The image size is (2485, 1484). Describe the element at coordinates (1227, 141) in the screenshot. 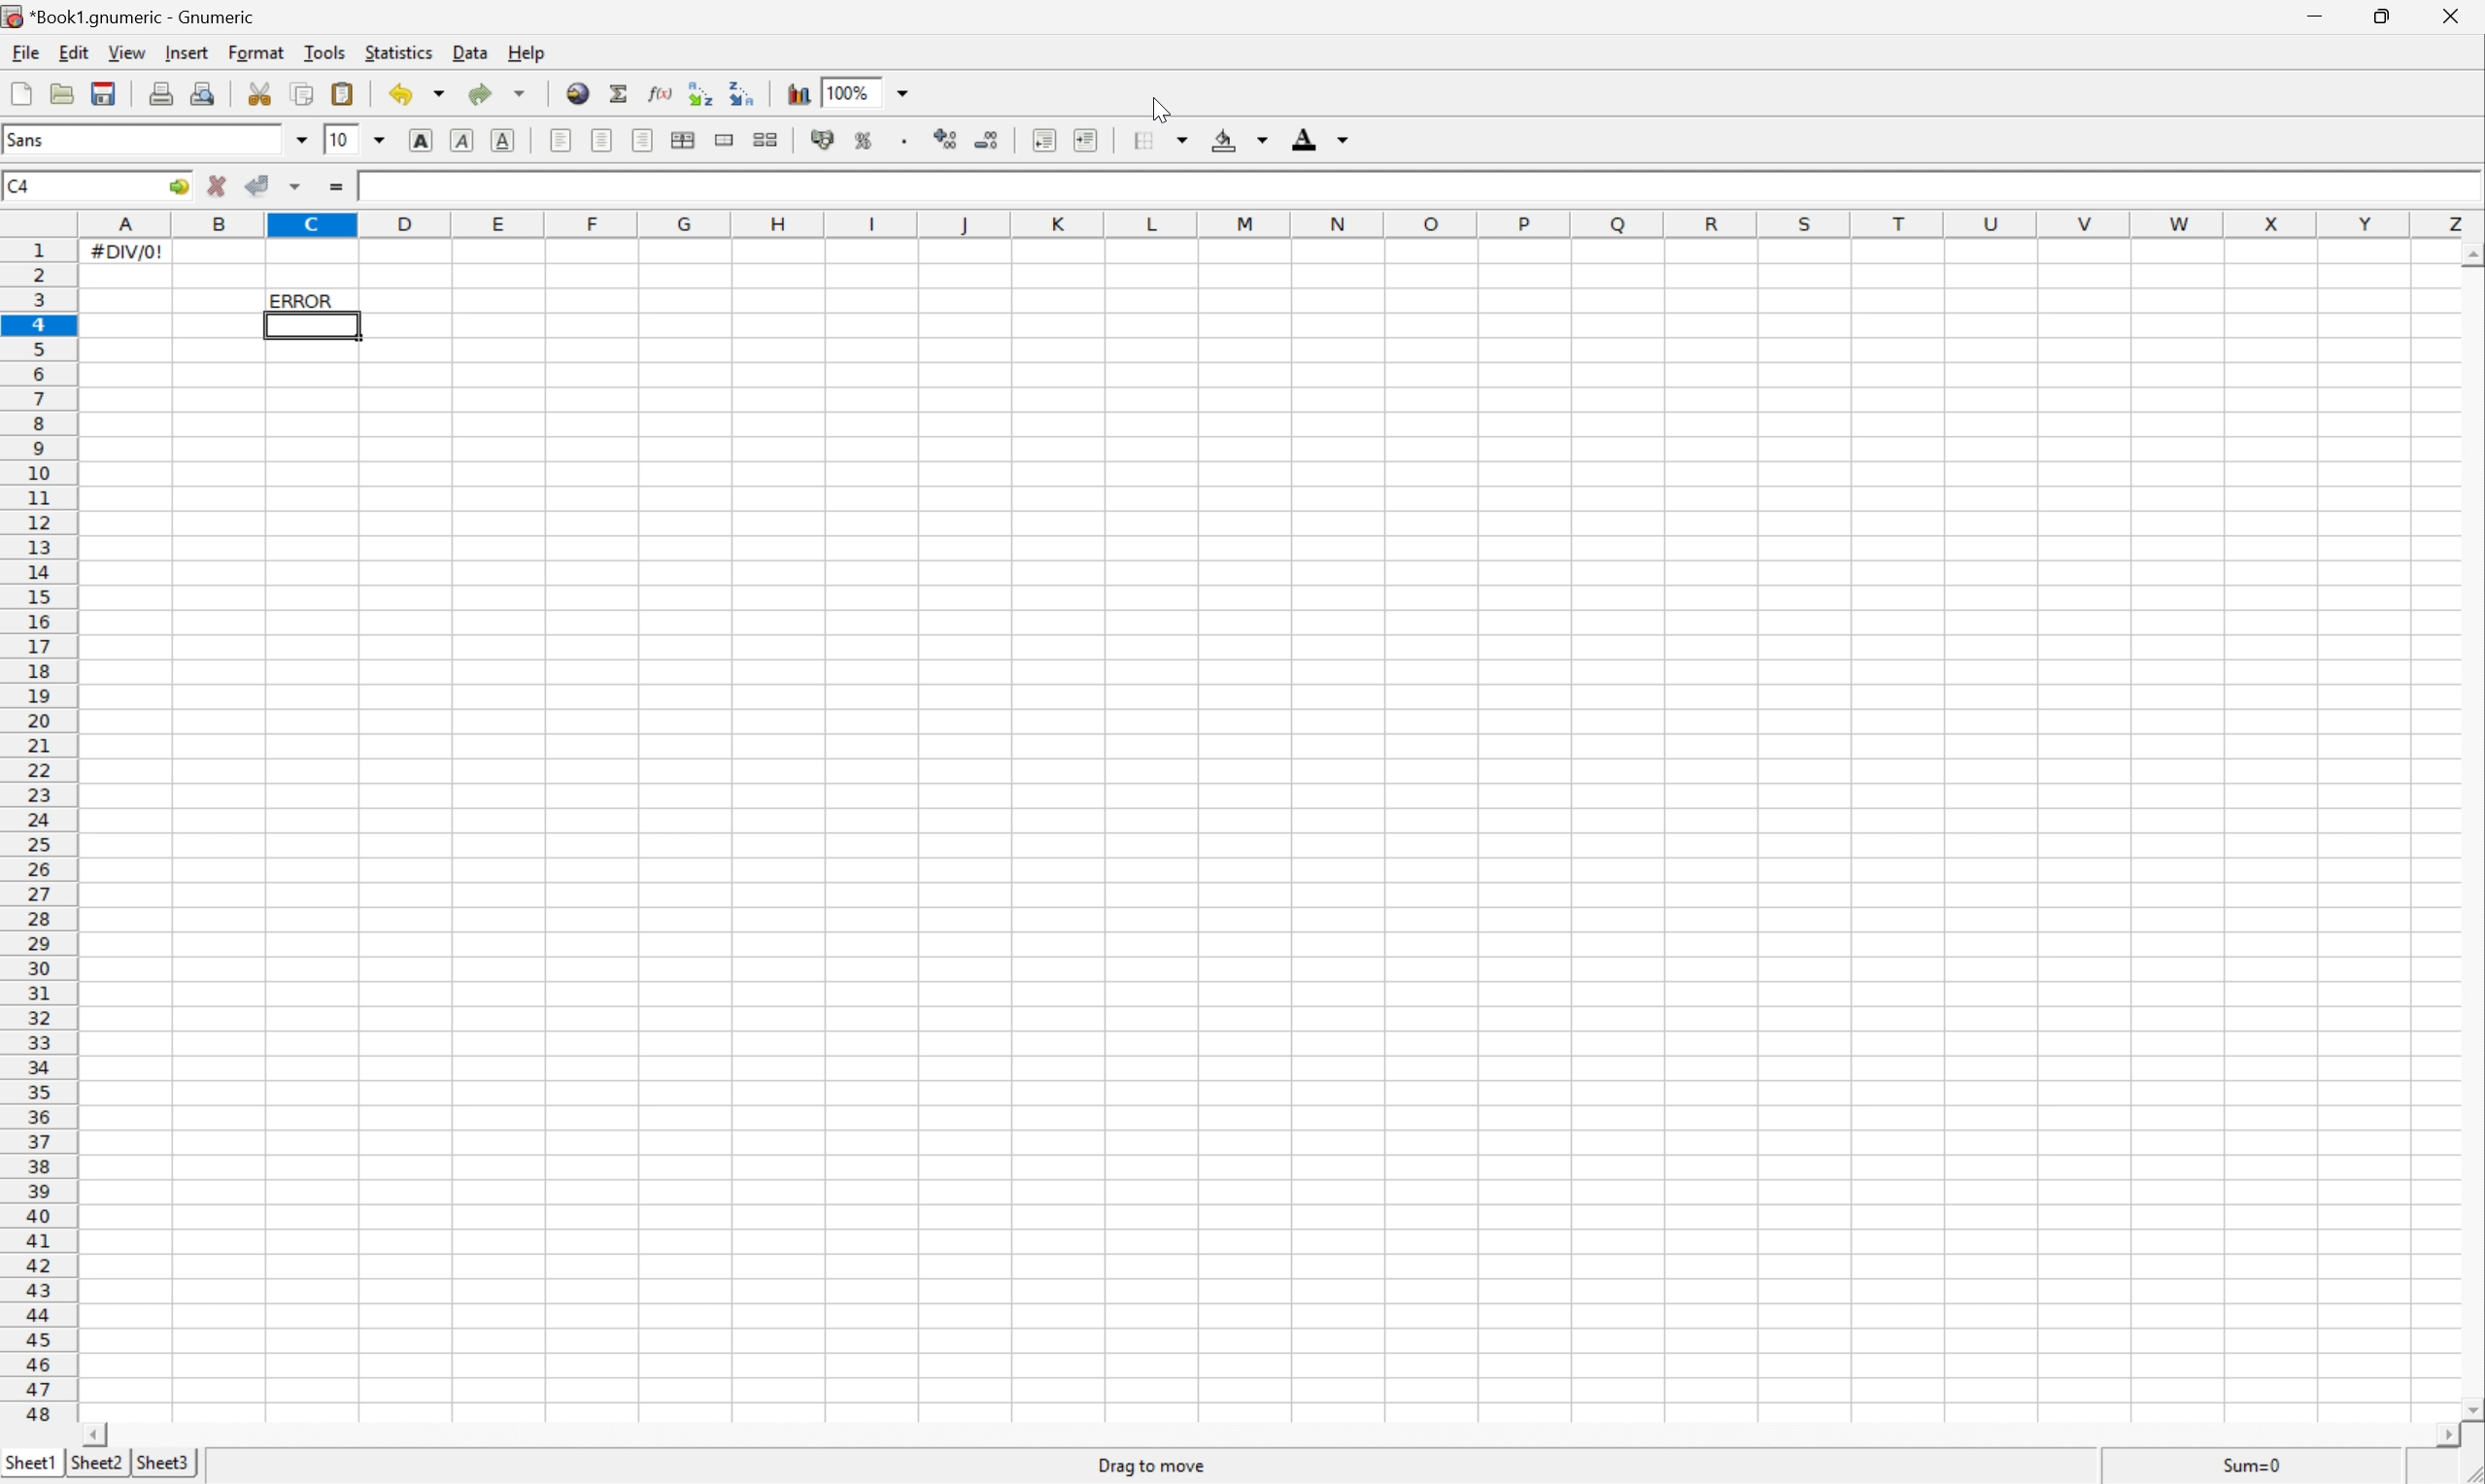

I see `Background` at that location.